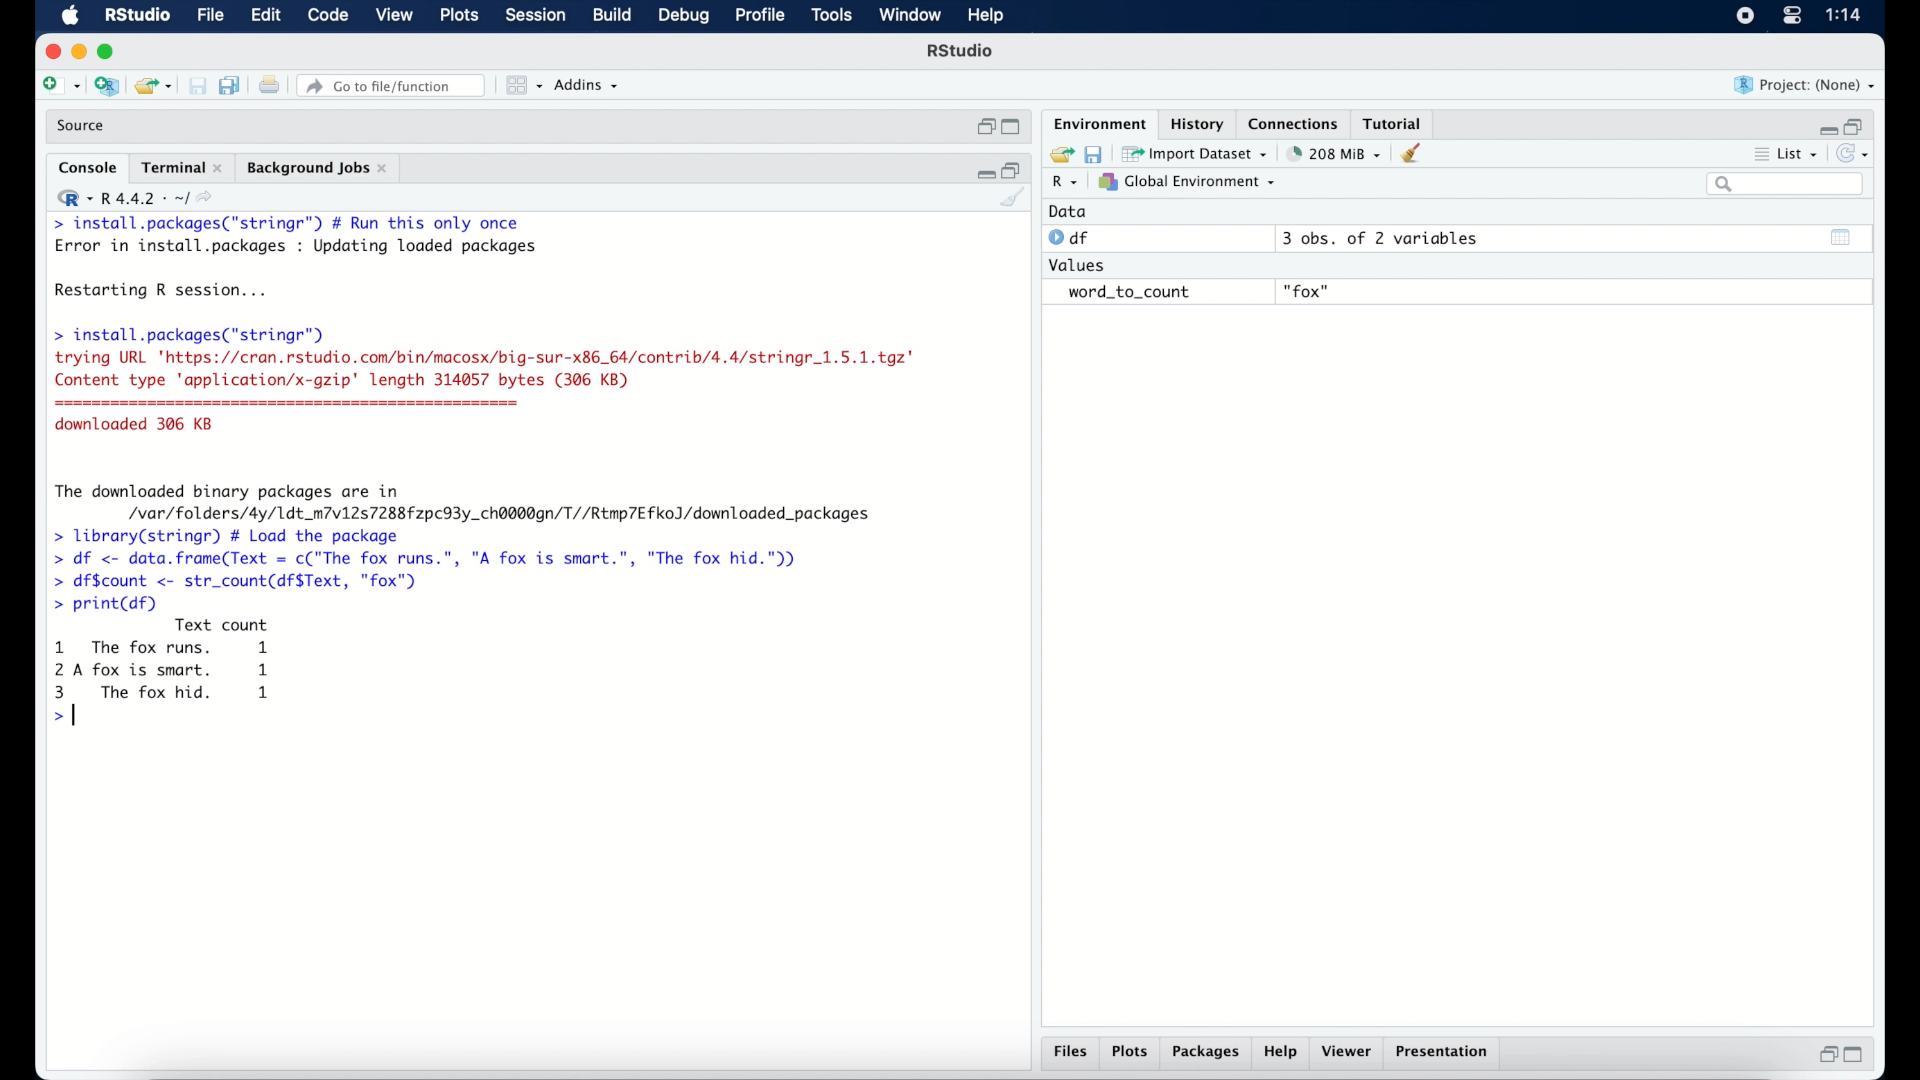 This screenshot has width=1920, height=1080. What do you see at coordinates (1855, 154) in the screenshot?
I see `refresh` at bounding box center [1855, 154].